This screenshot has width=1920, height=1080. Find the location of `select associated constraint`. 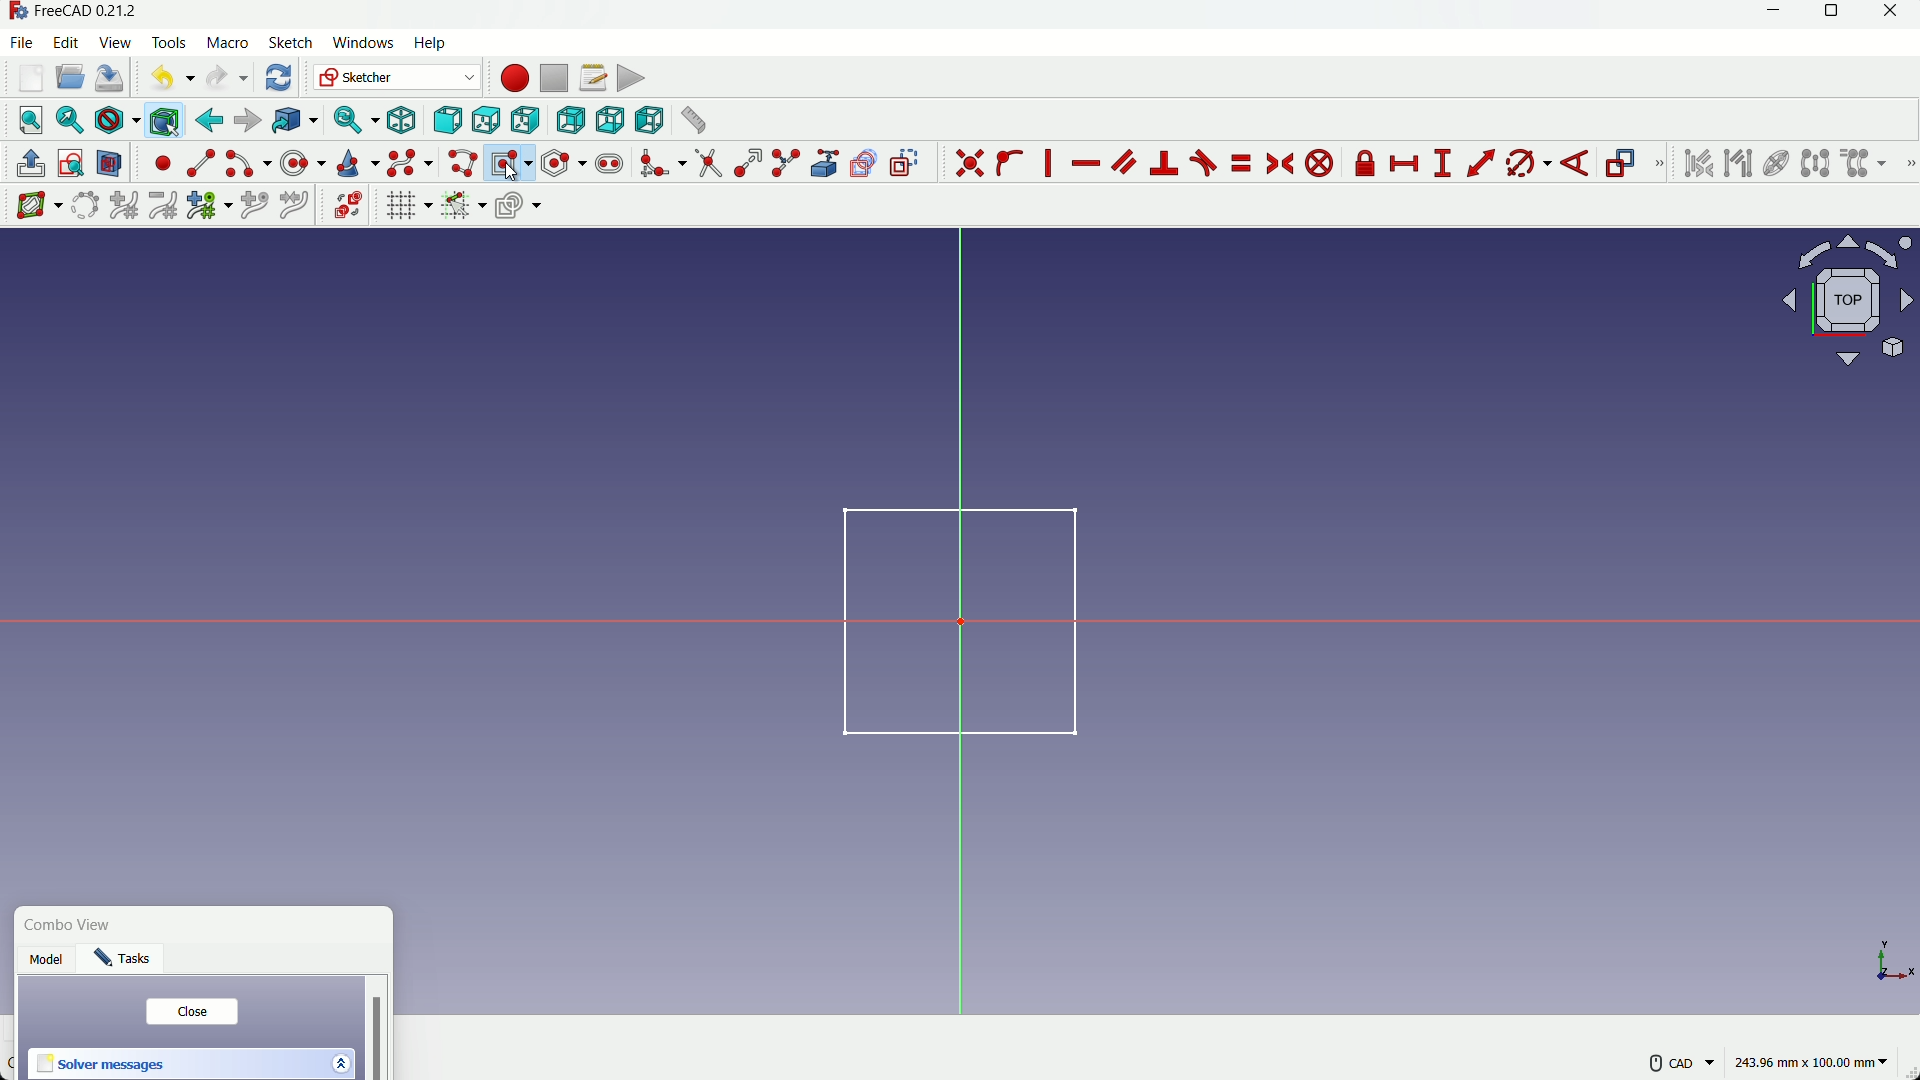

select associated constraint is located at coordinates (1697, 163).